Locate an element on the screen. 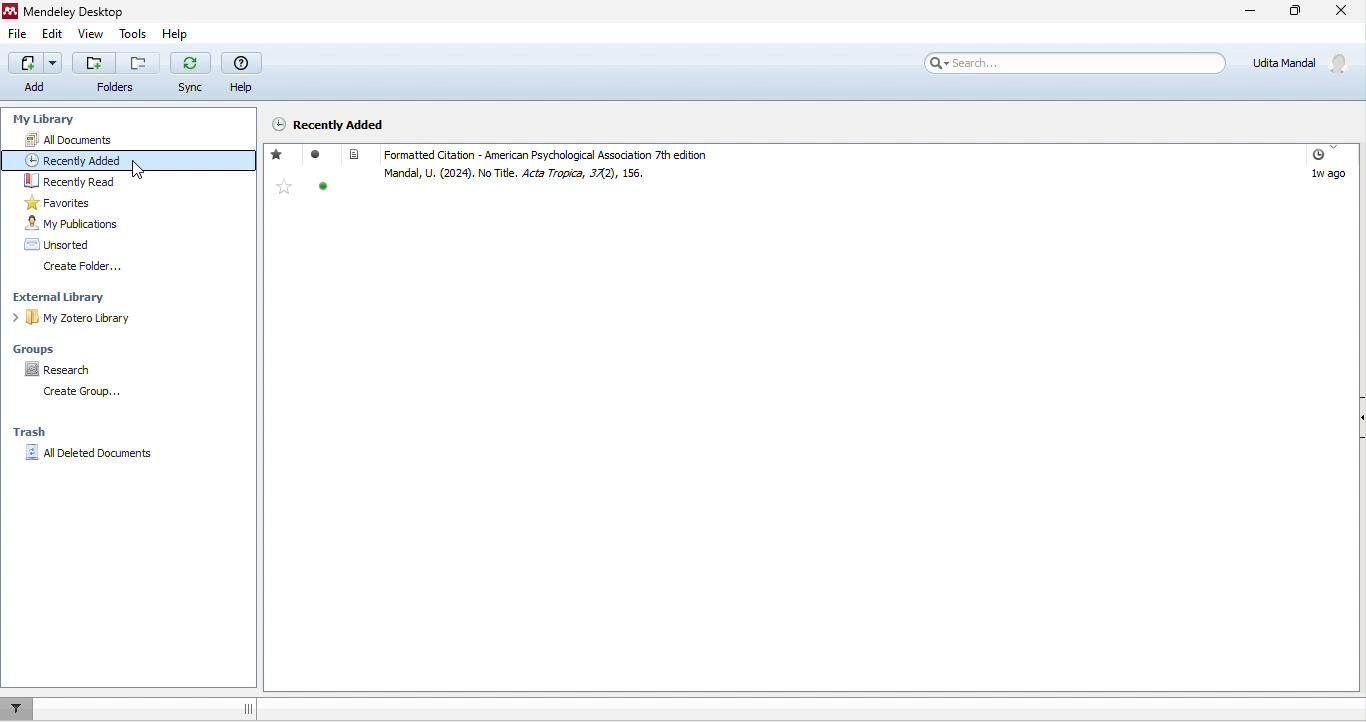 Image resolution: width=1366 pixels, height=722 pixels. search is located at coordinates (1077, 62).